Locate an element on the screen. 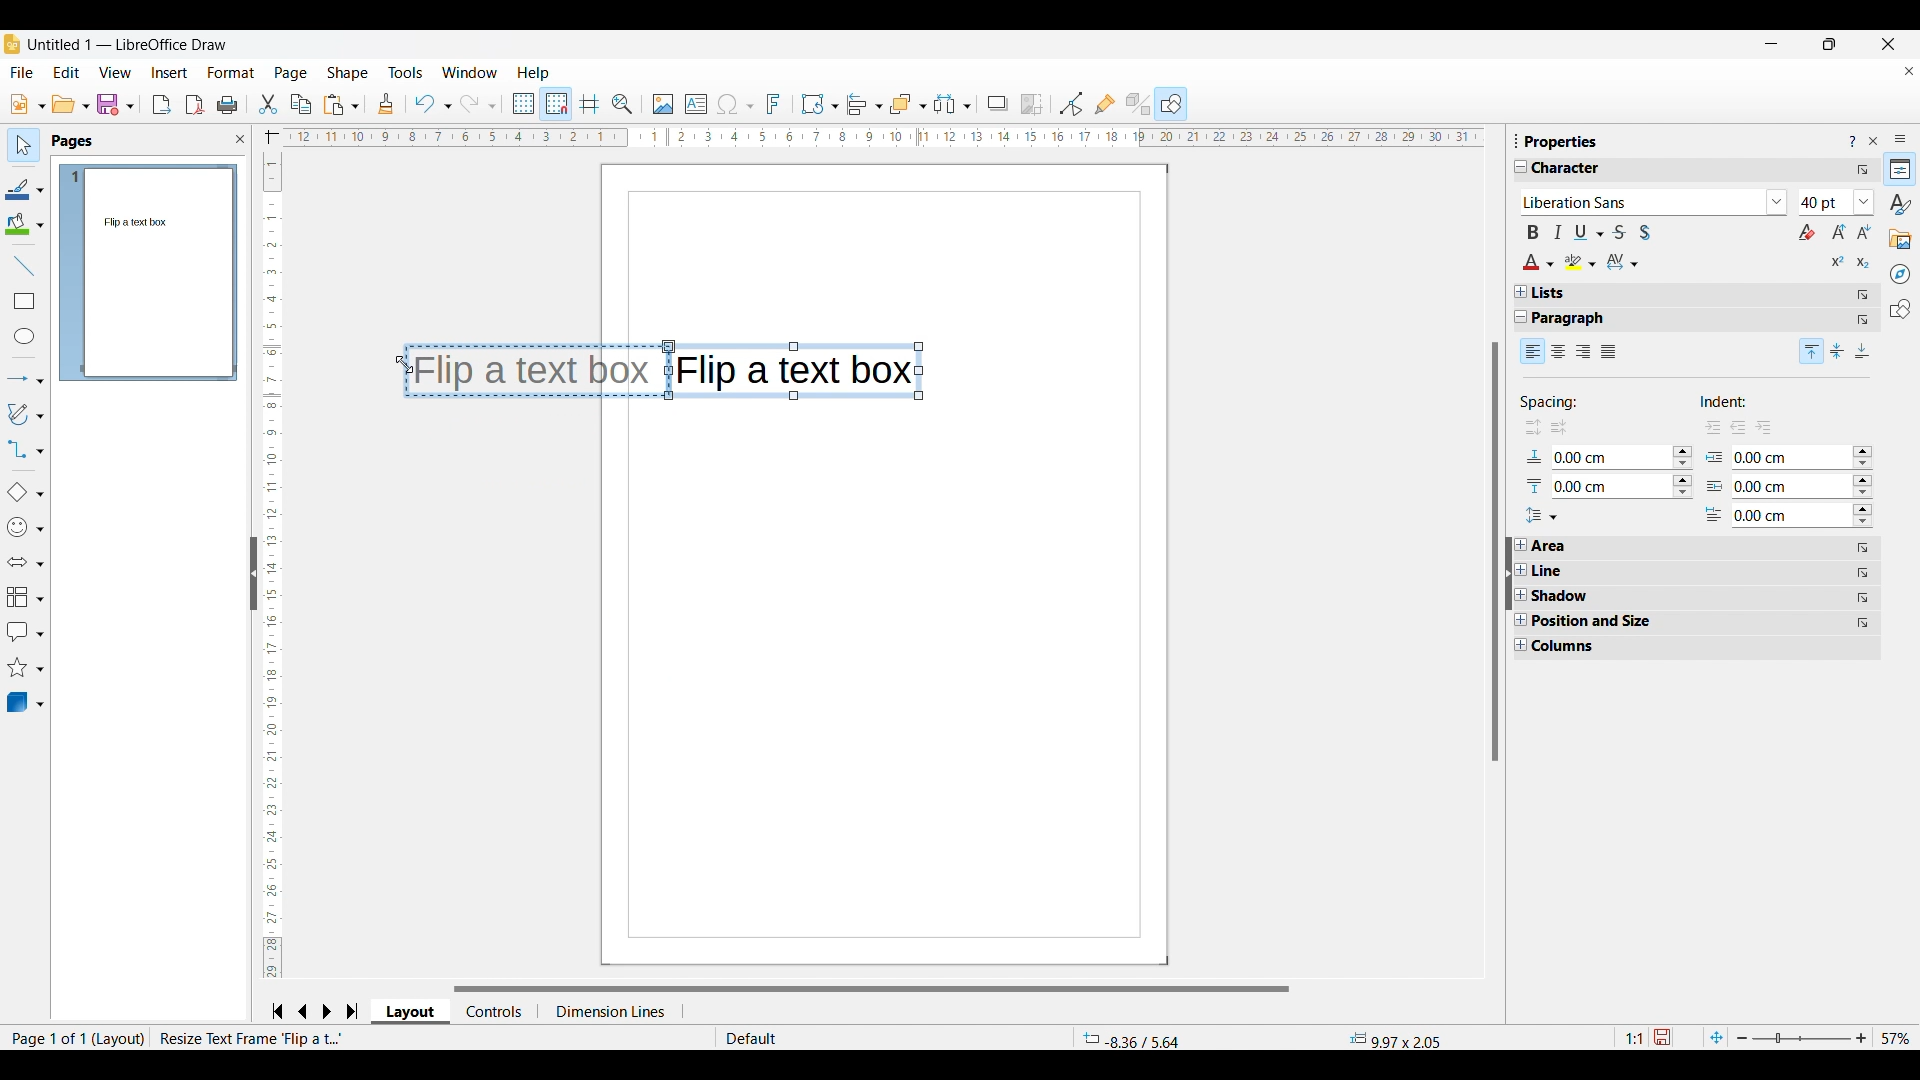 This screenshot has width=1920, height=1080. Insert rectangle is located at coordinates (25, 301).